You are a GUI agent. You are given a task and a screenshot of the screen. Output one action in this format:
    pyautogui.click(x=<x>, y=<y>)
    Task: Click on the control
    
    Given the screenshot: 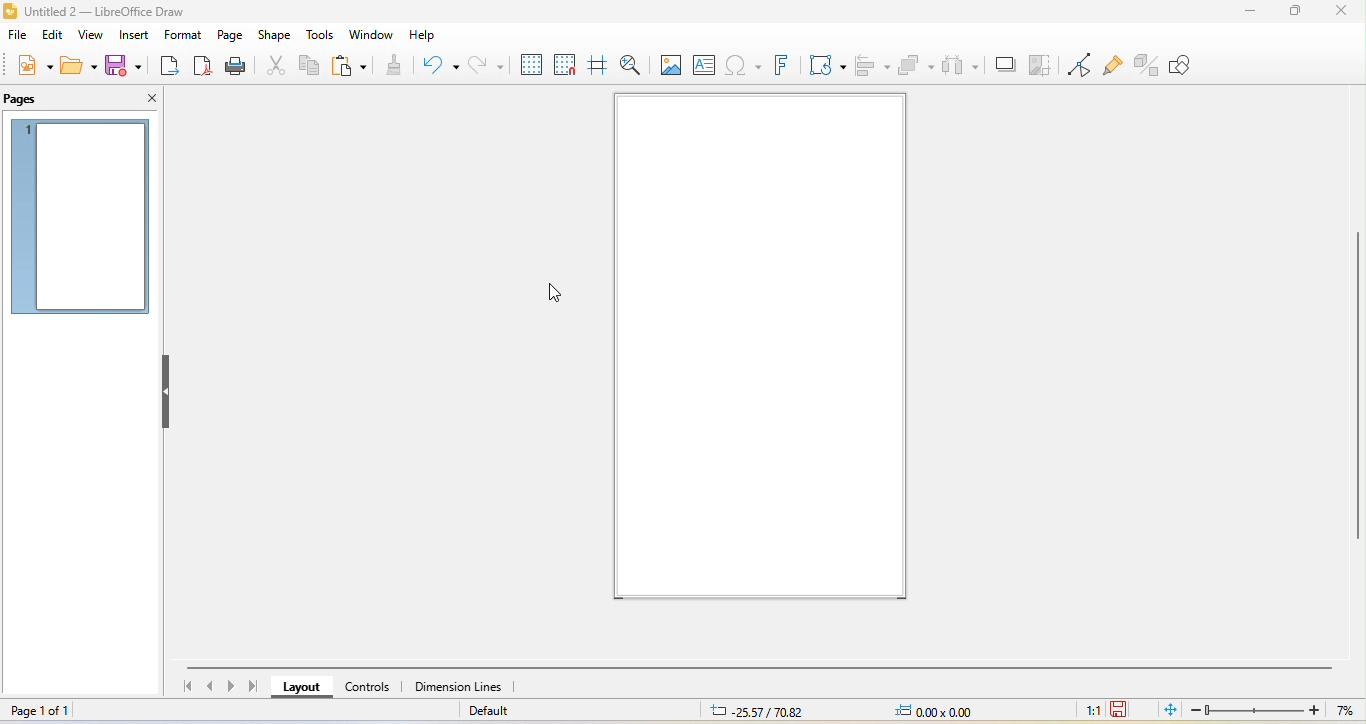 What is the action you would take?
    pyautogui.click(x=368, y=690)
    